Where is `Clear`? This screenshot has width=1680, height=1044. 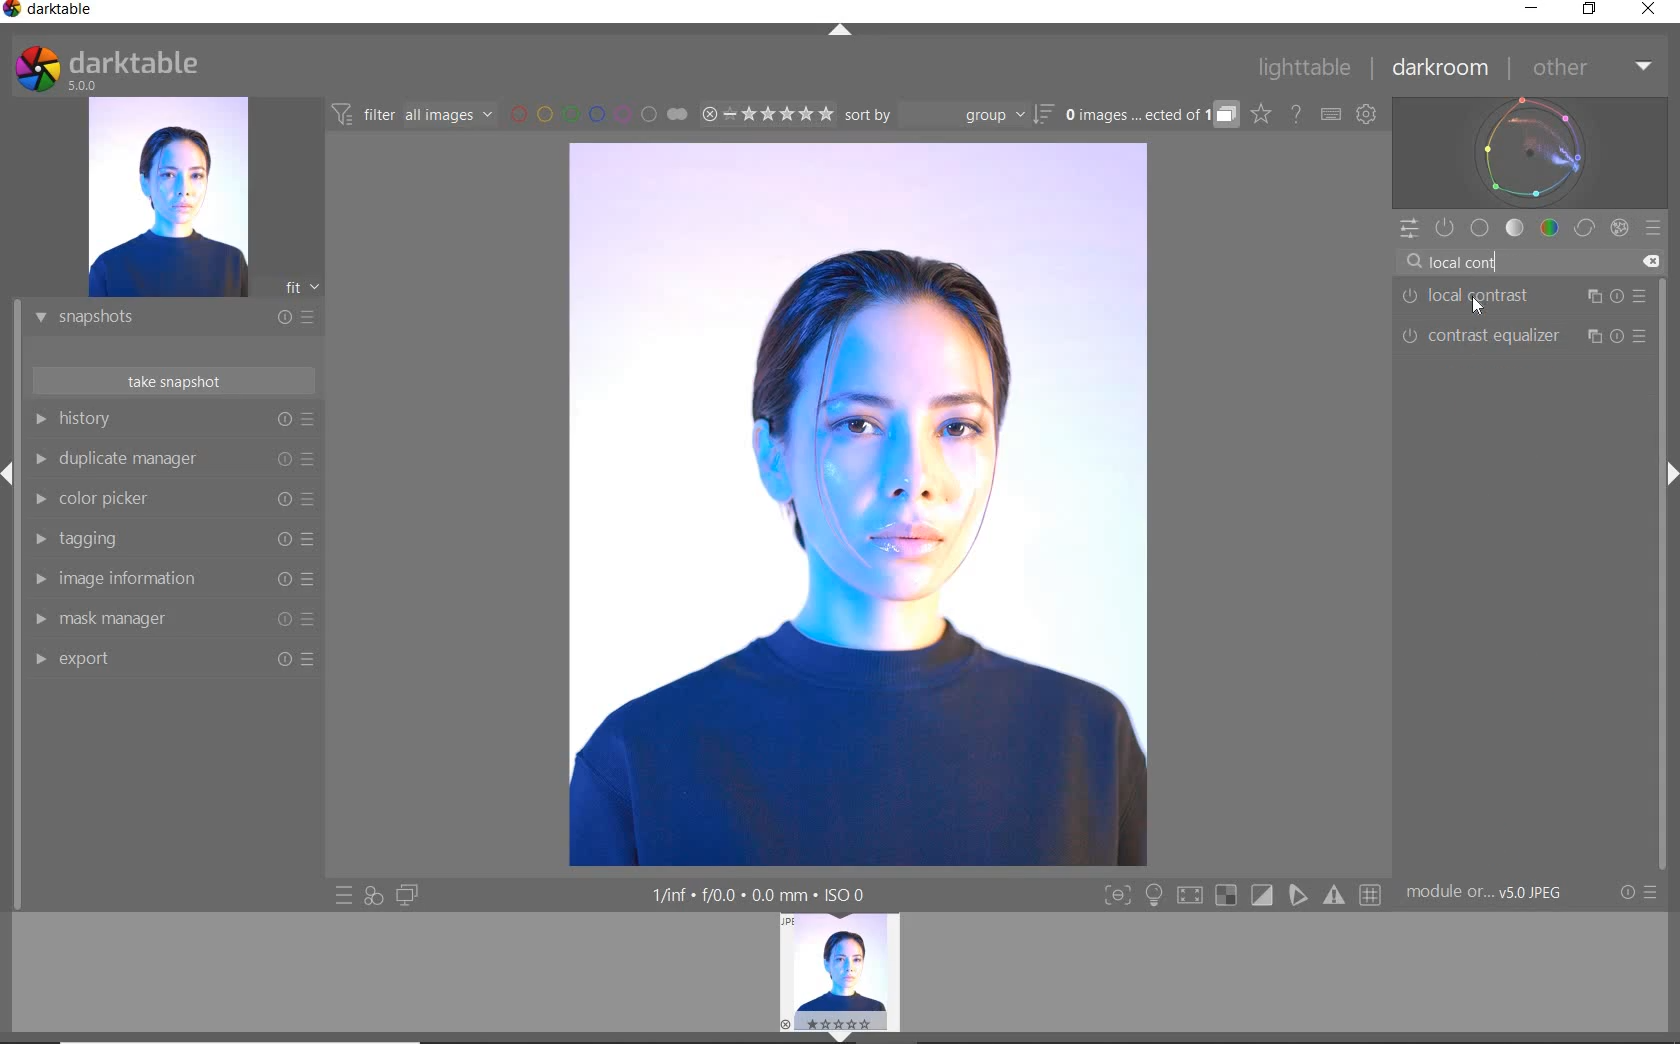
Clear is located at coordinates (1650, 262).